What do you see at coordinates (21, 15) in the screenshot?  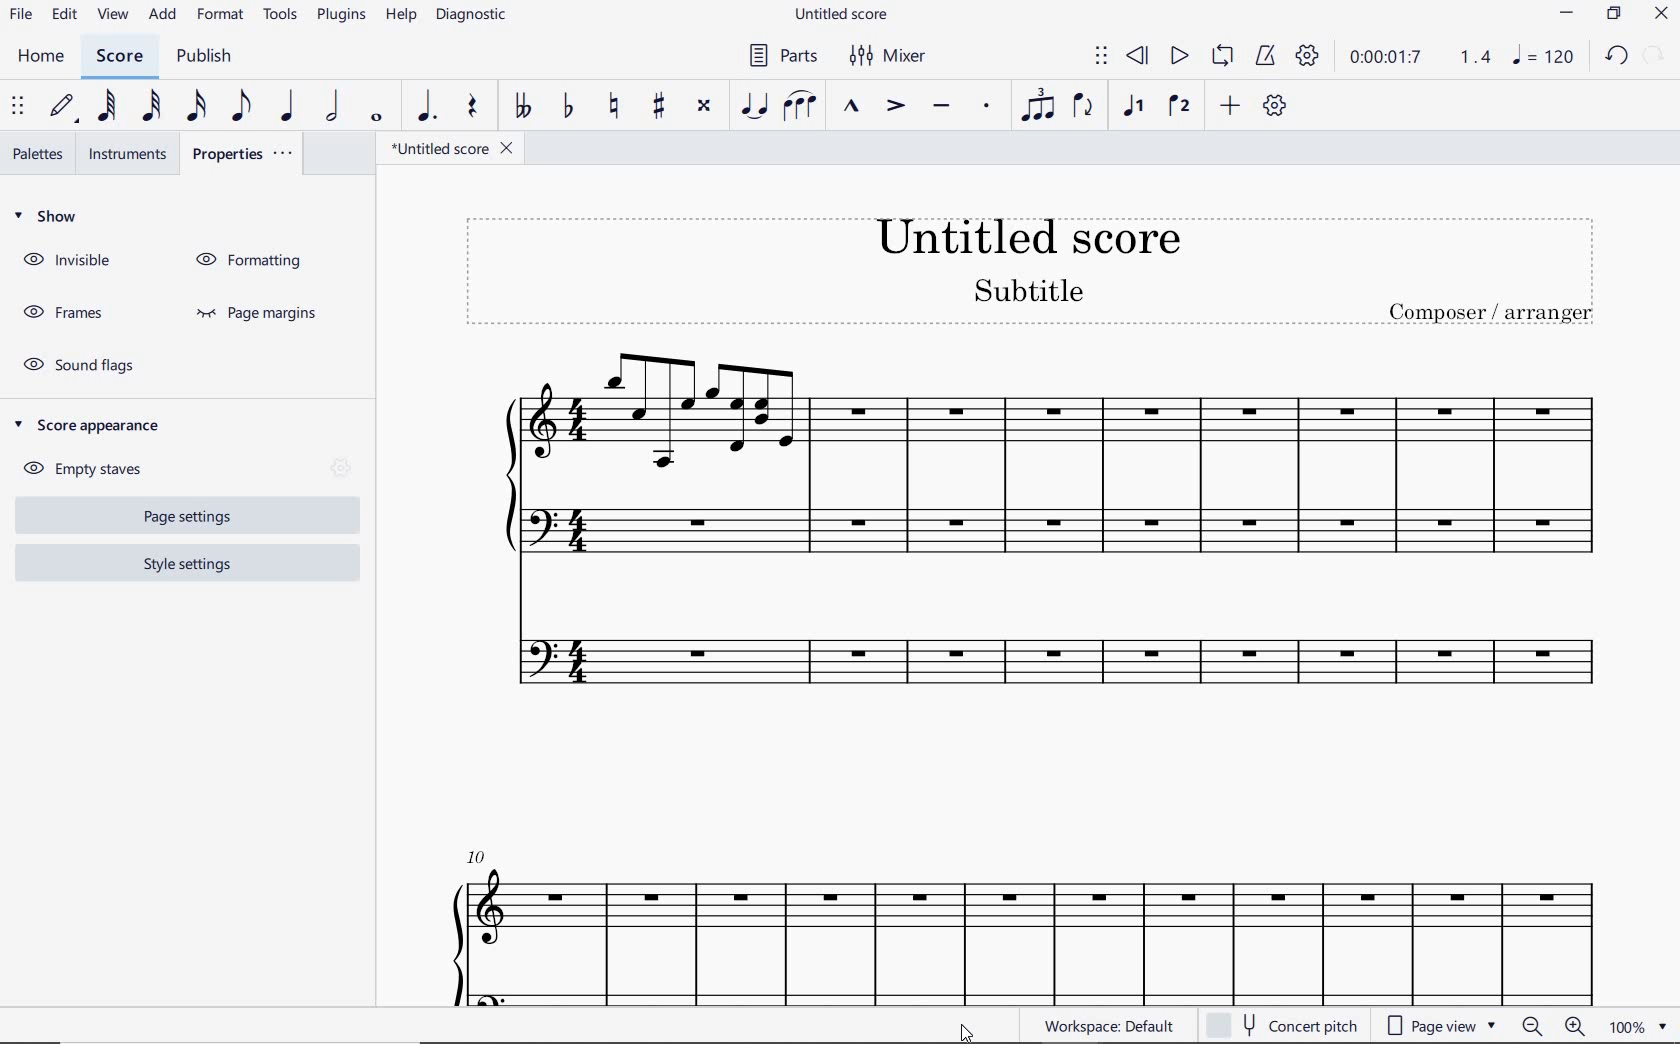 I see `FILE` at bounding box center [21, 15].